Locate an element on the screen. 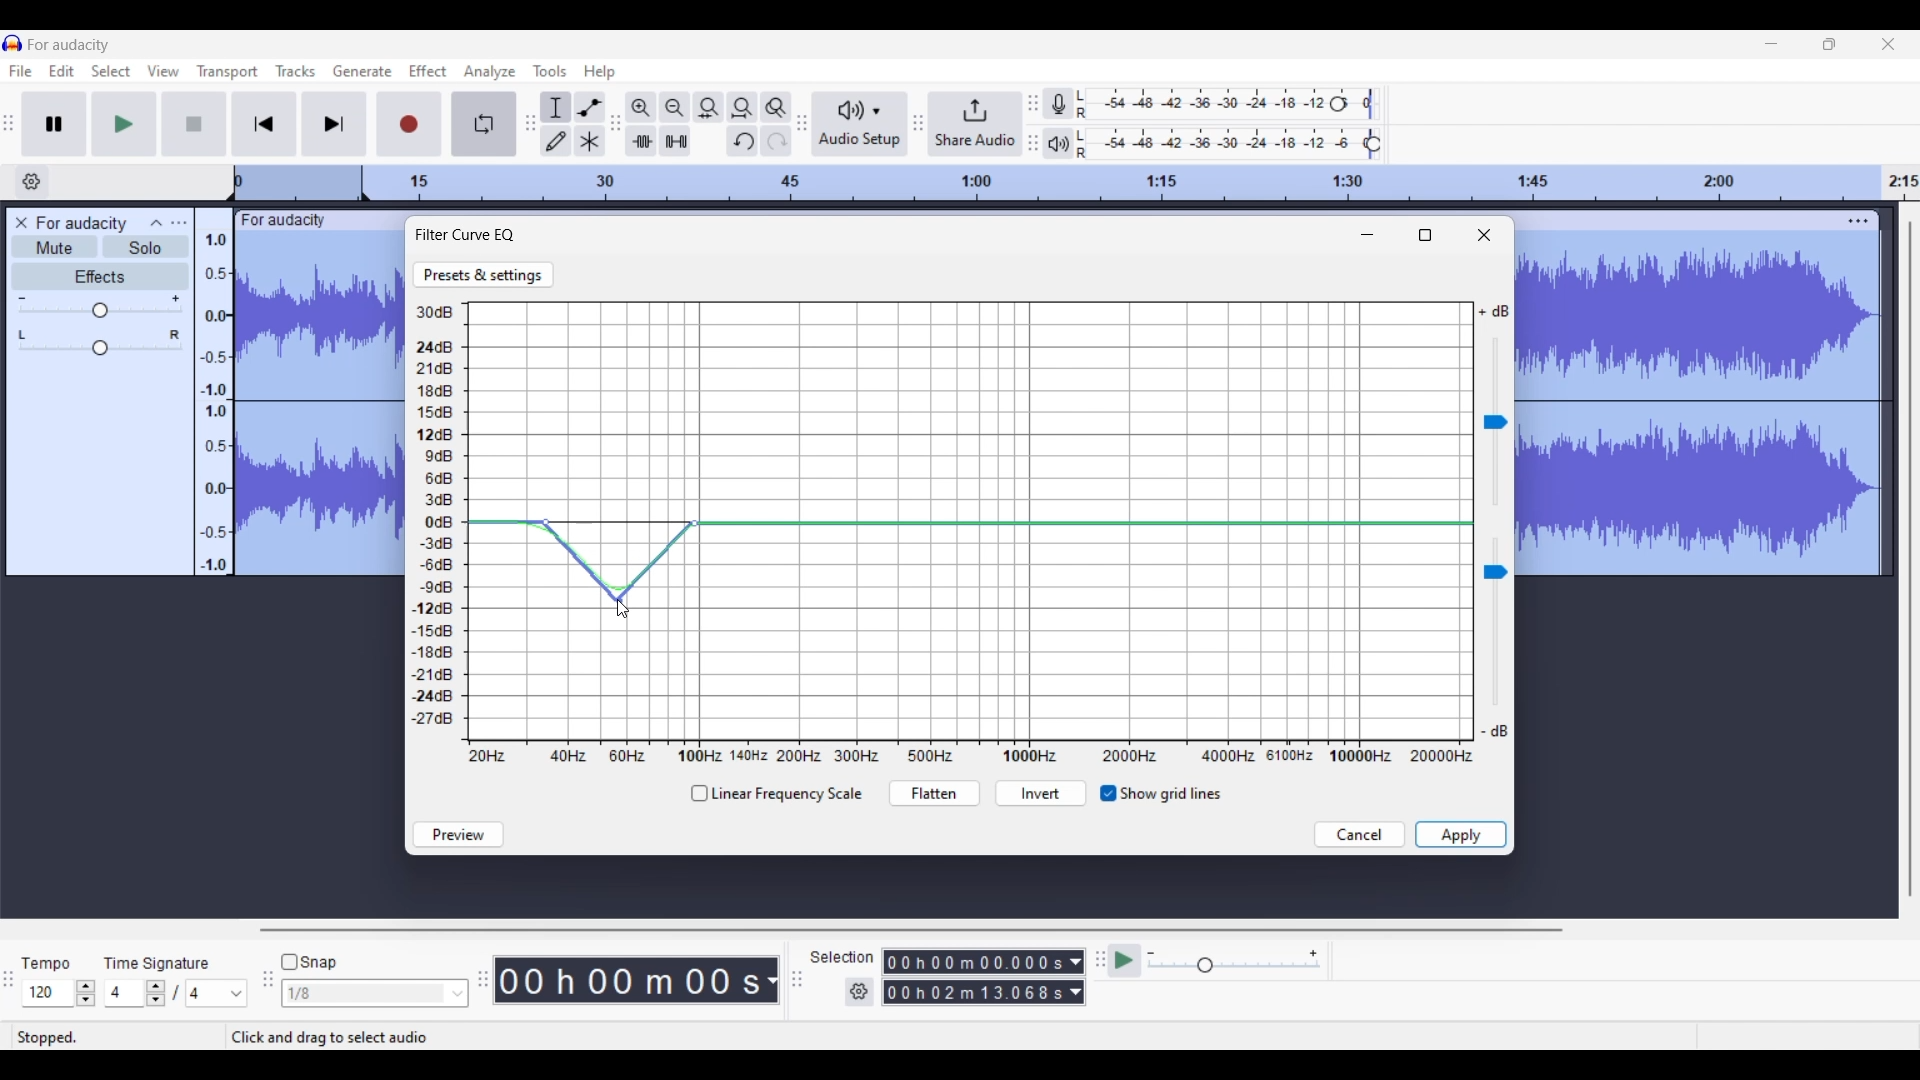 This screenshot has height=1080, width=1920. Change playback speed is located at coordinates (1233, 966).